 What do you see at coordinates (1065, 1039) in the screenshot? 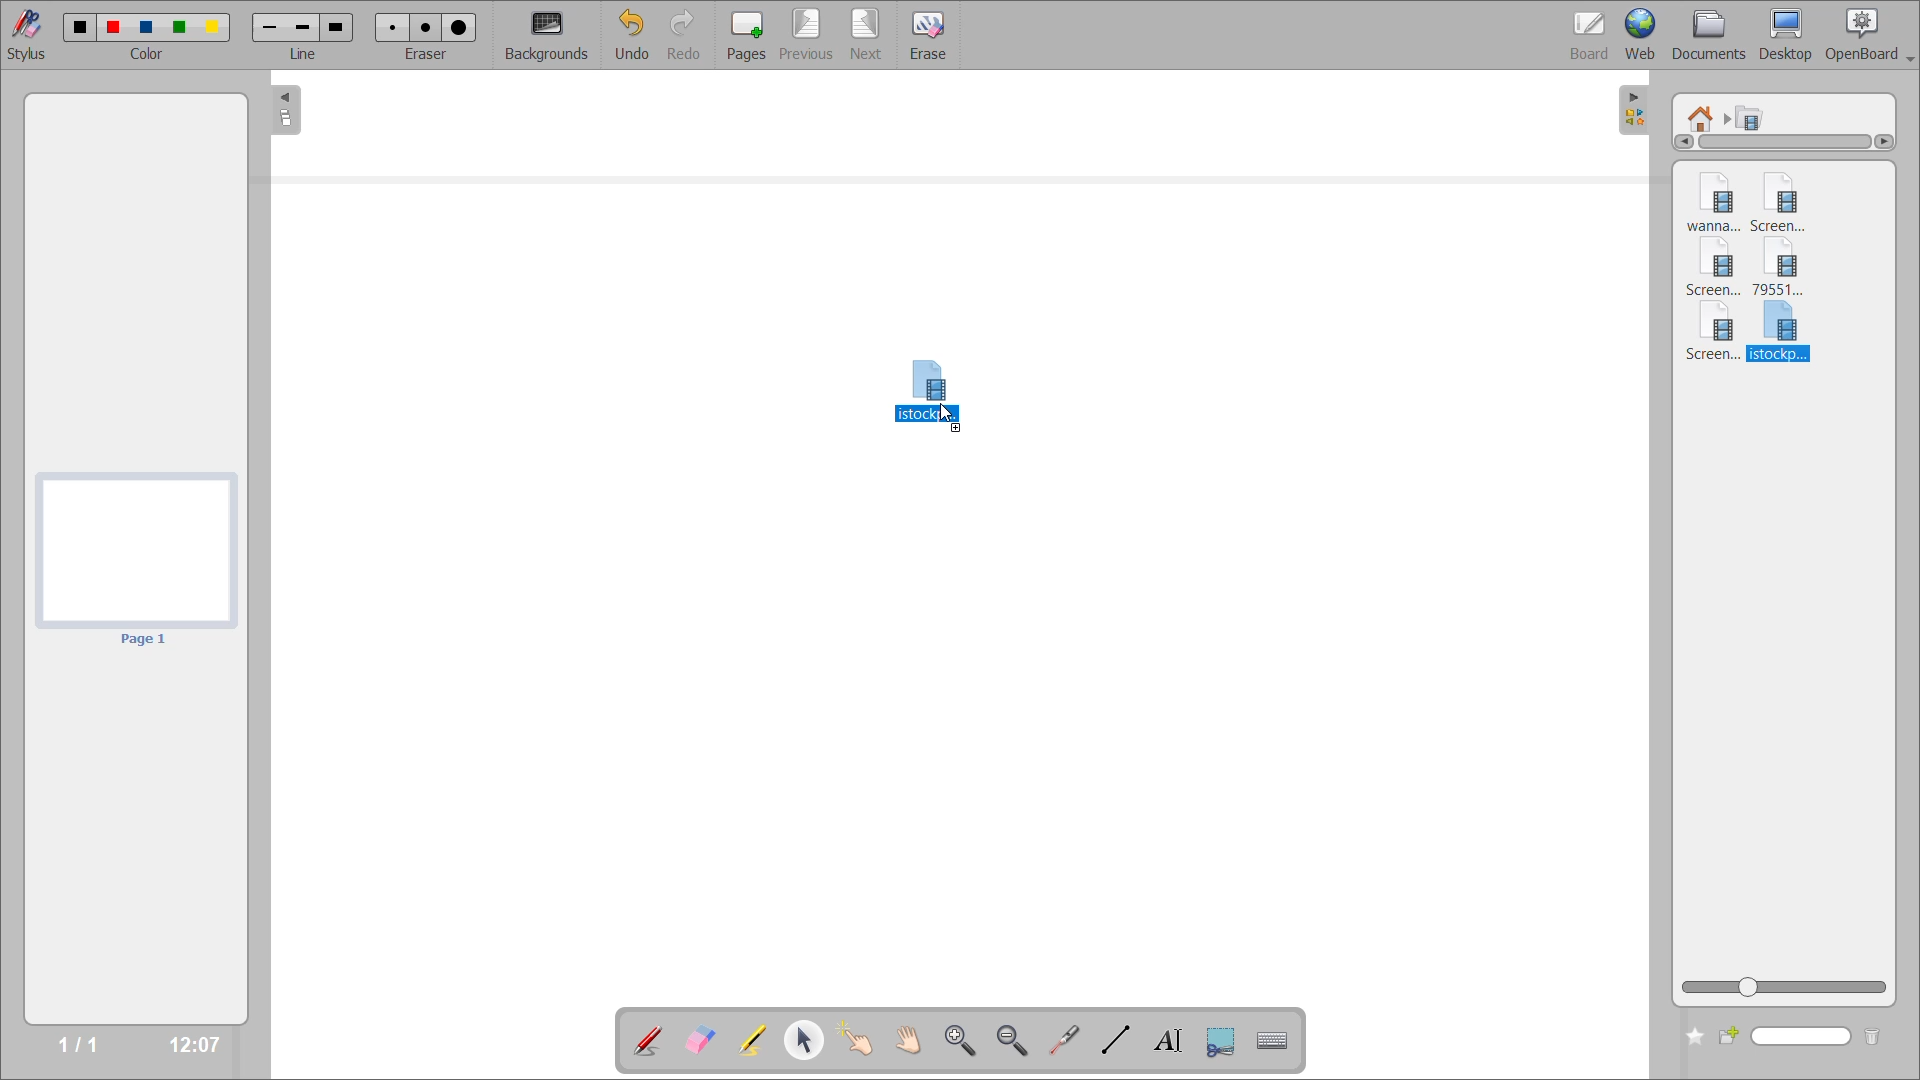
I see `virtual laser pointer` at bounding box center [1065, 1039].